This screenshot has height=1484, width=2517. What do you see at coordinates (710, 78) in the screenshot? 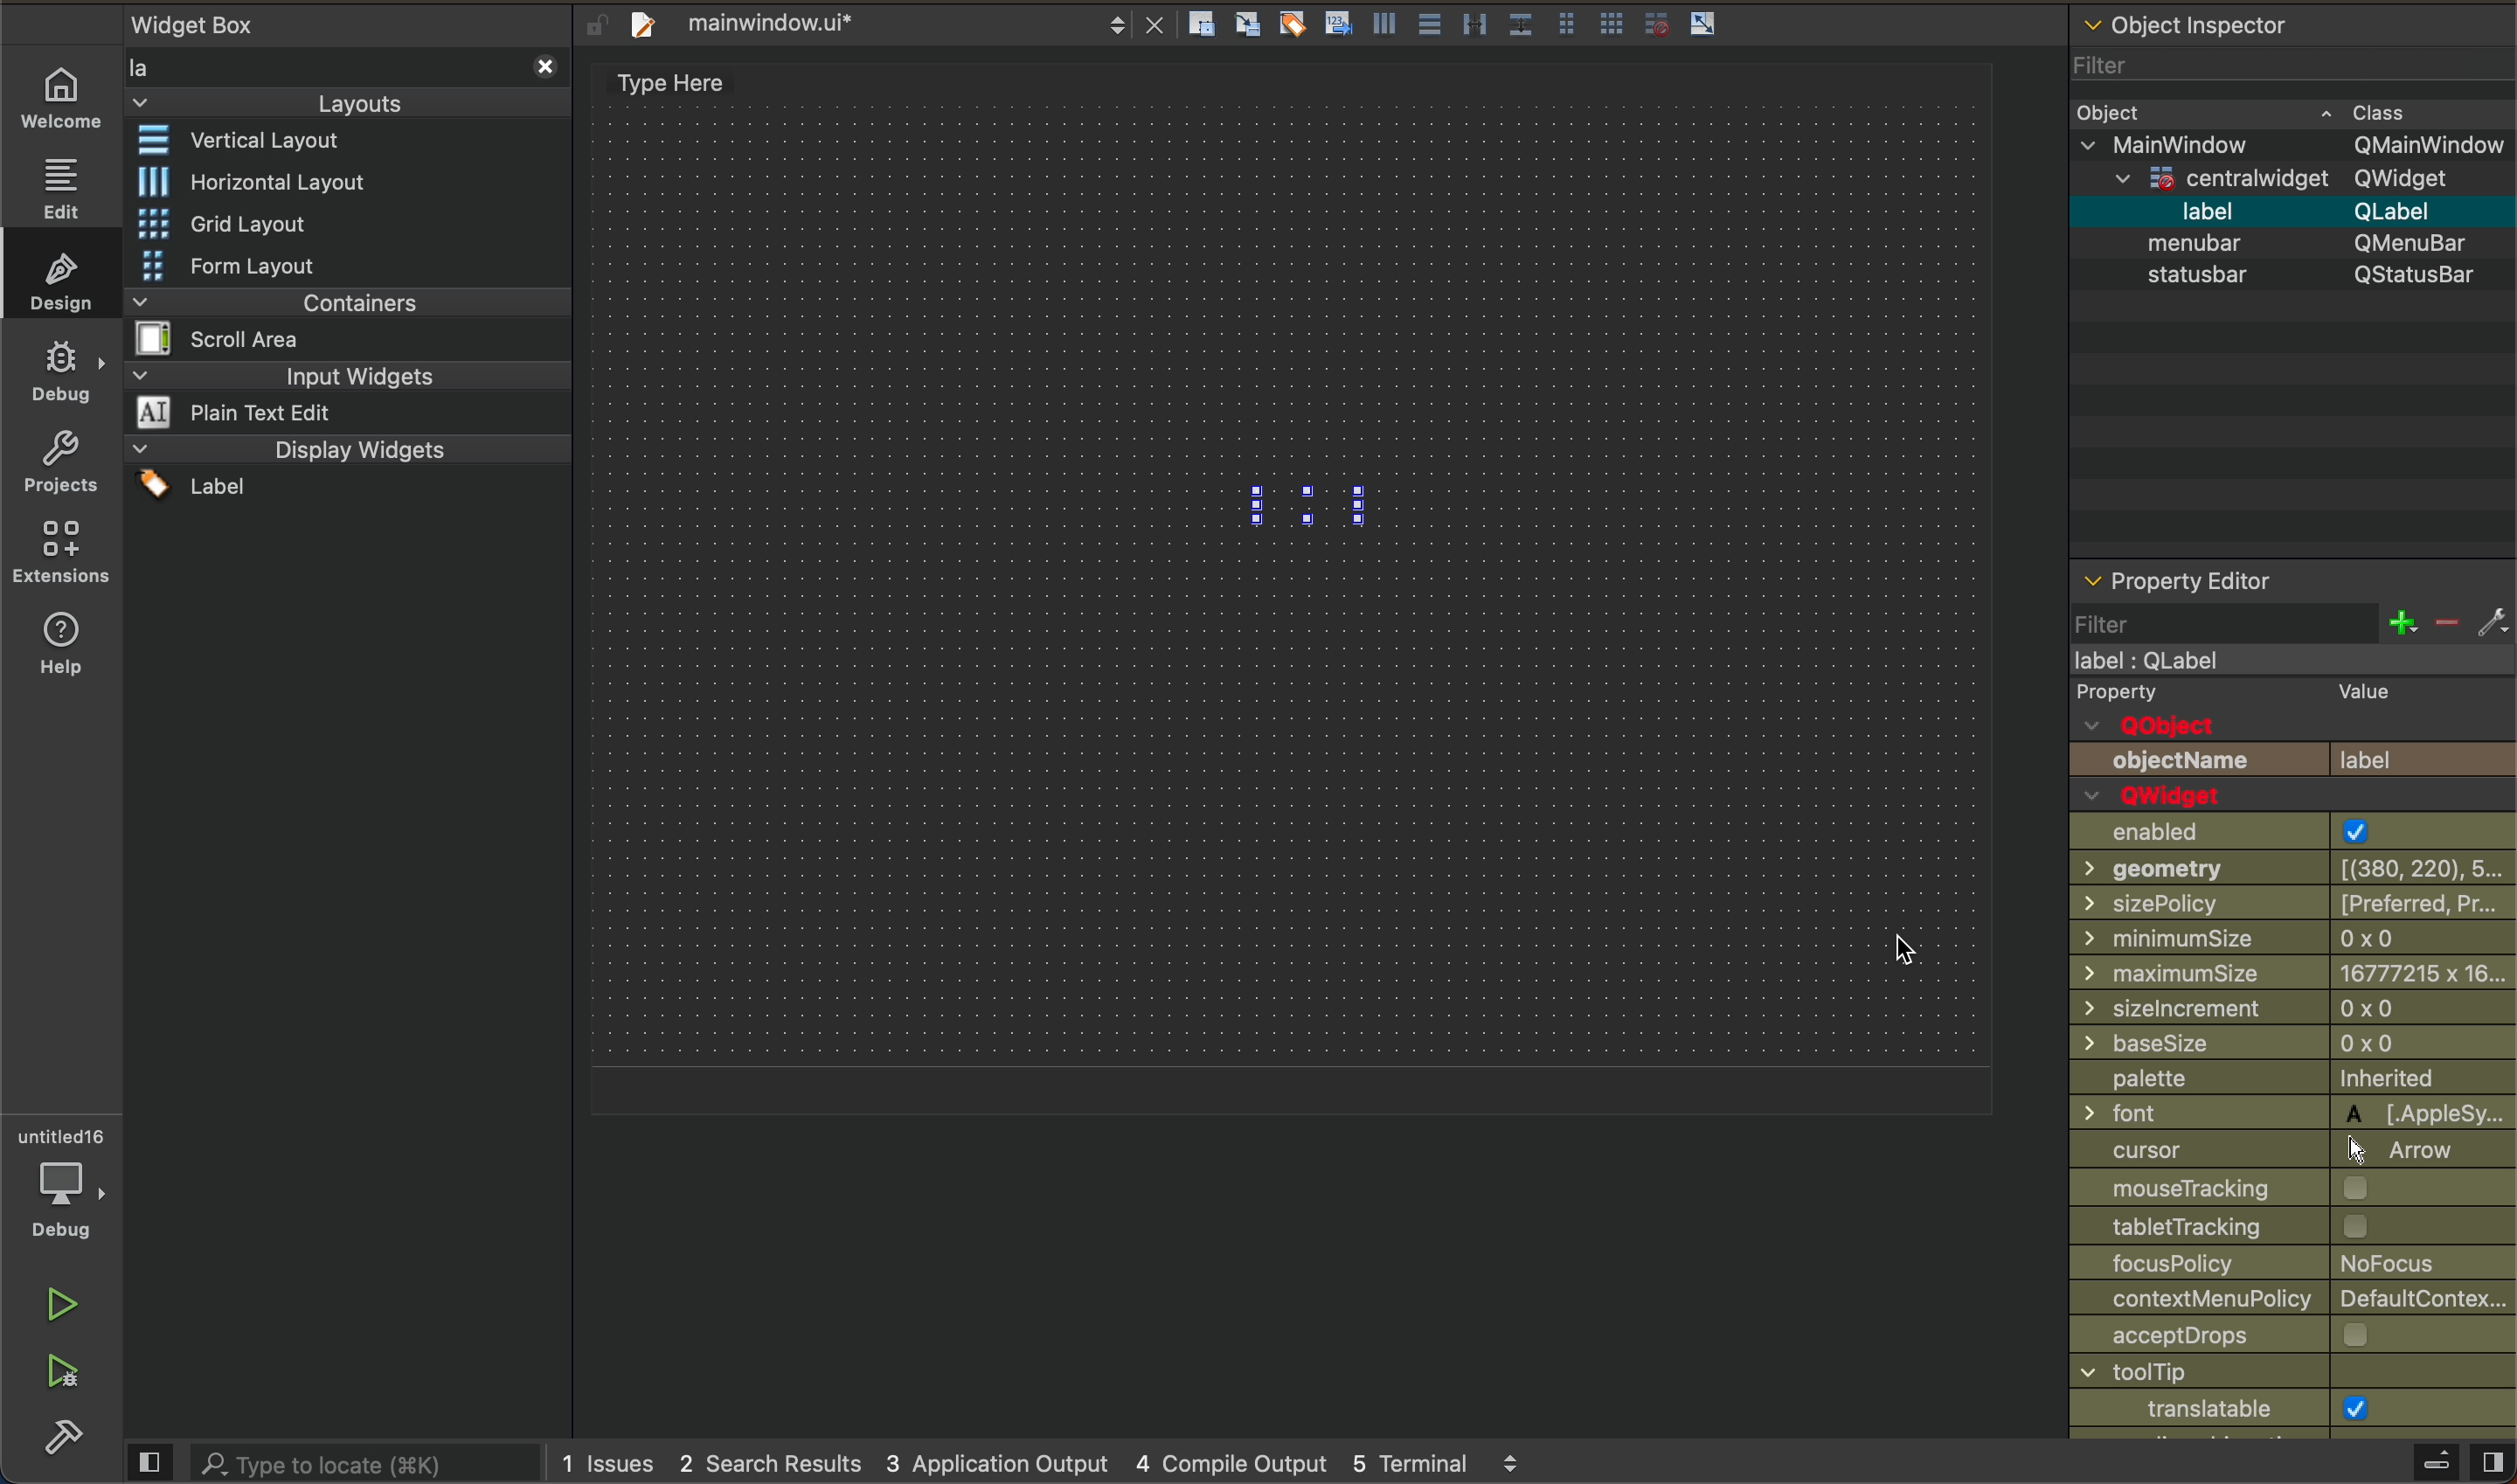
I see `type here` at bounding box center [710, 78].